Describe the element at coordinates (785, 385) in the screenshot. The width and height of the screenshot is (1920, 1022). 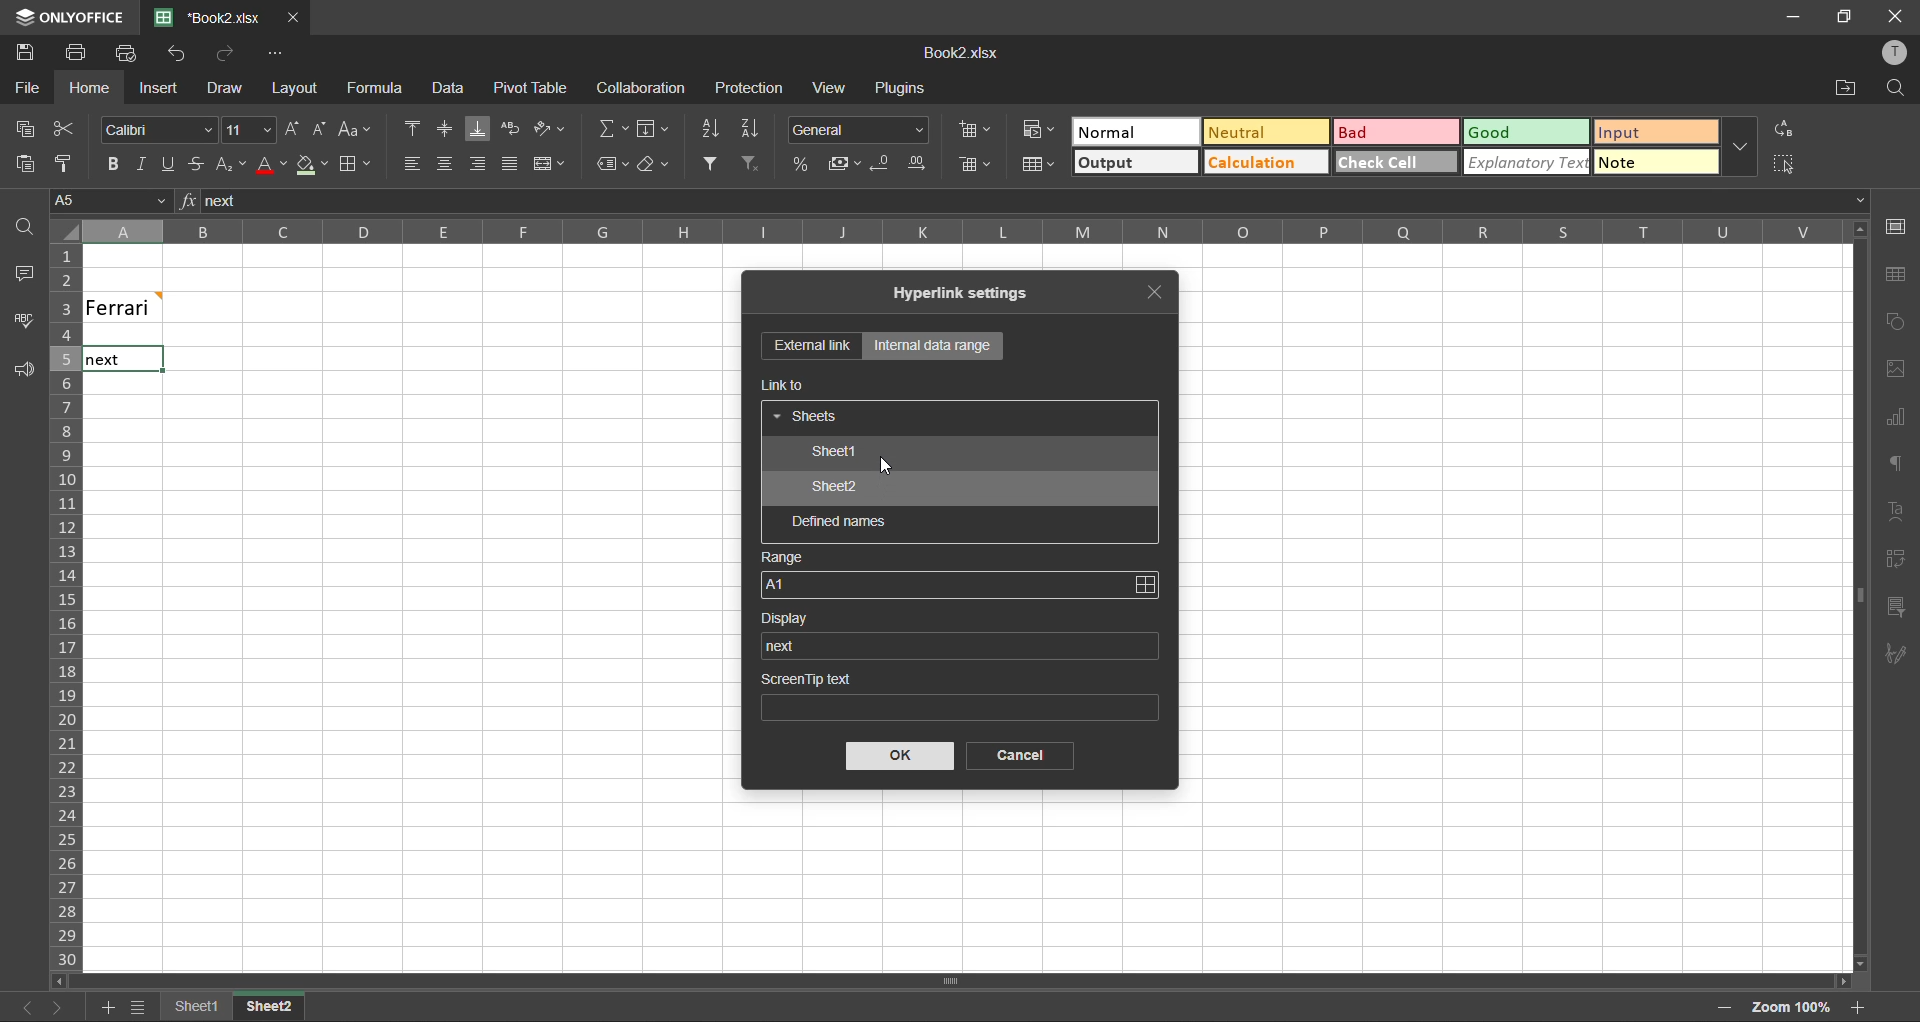
I see `link to` at that location.